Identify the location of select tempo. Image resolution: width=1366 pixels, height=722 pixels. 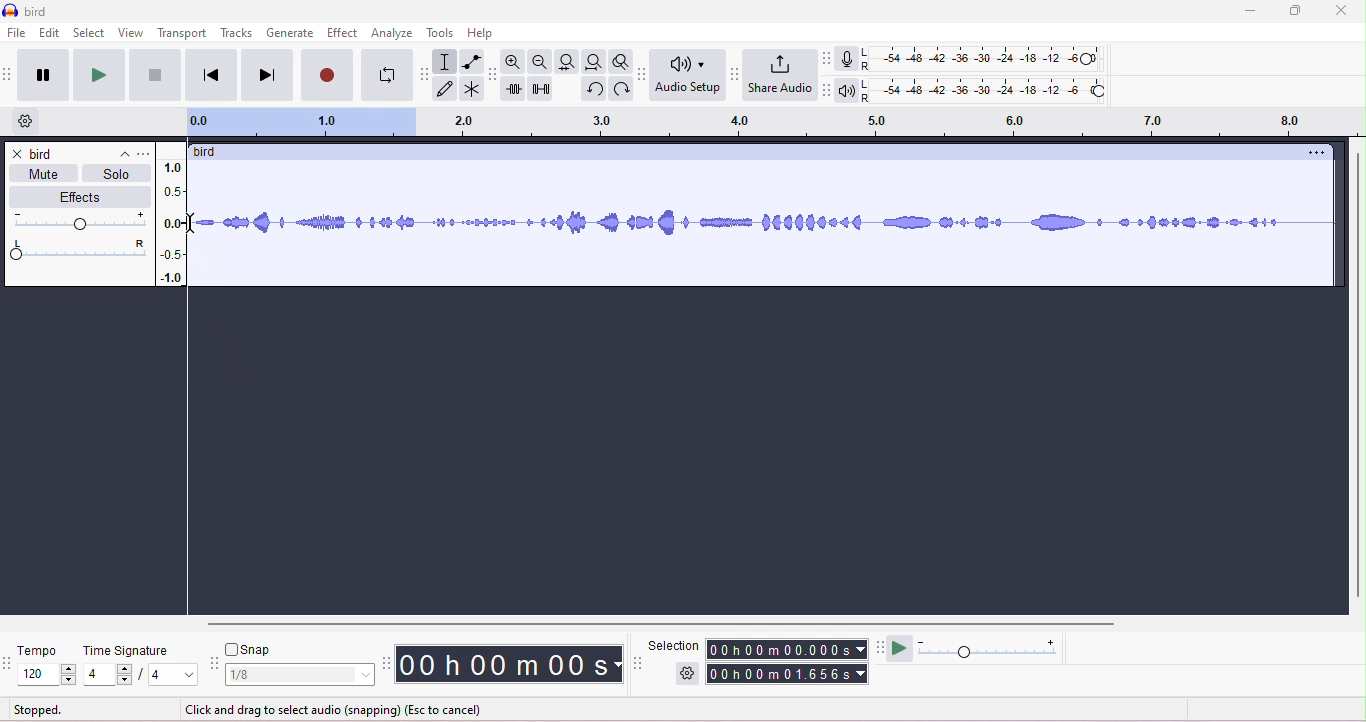
(48, 676).